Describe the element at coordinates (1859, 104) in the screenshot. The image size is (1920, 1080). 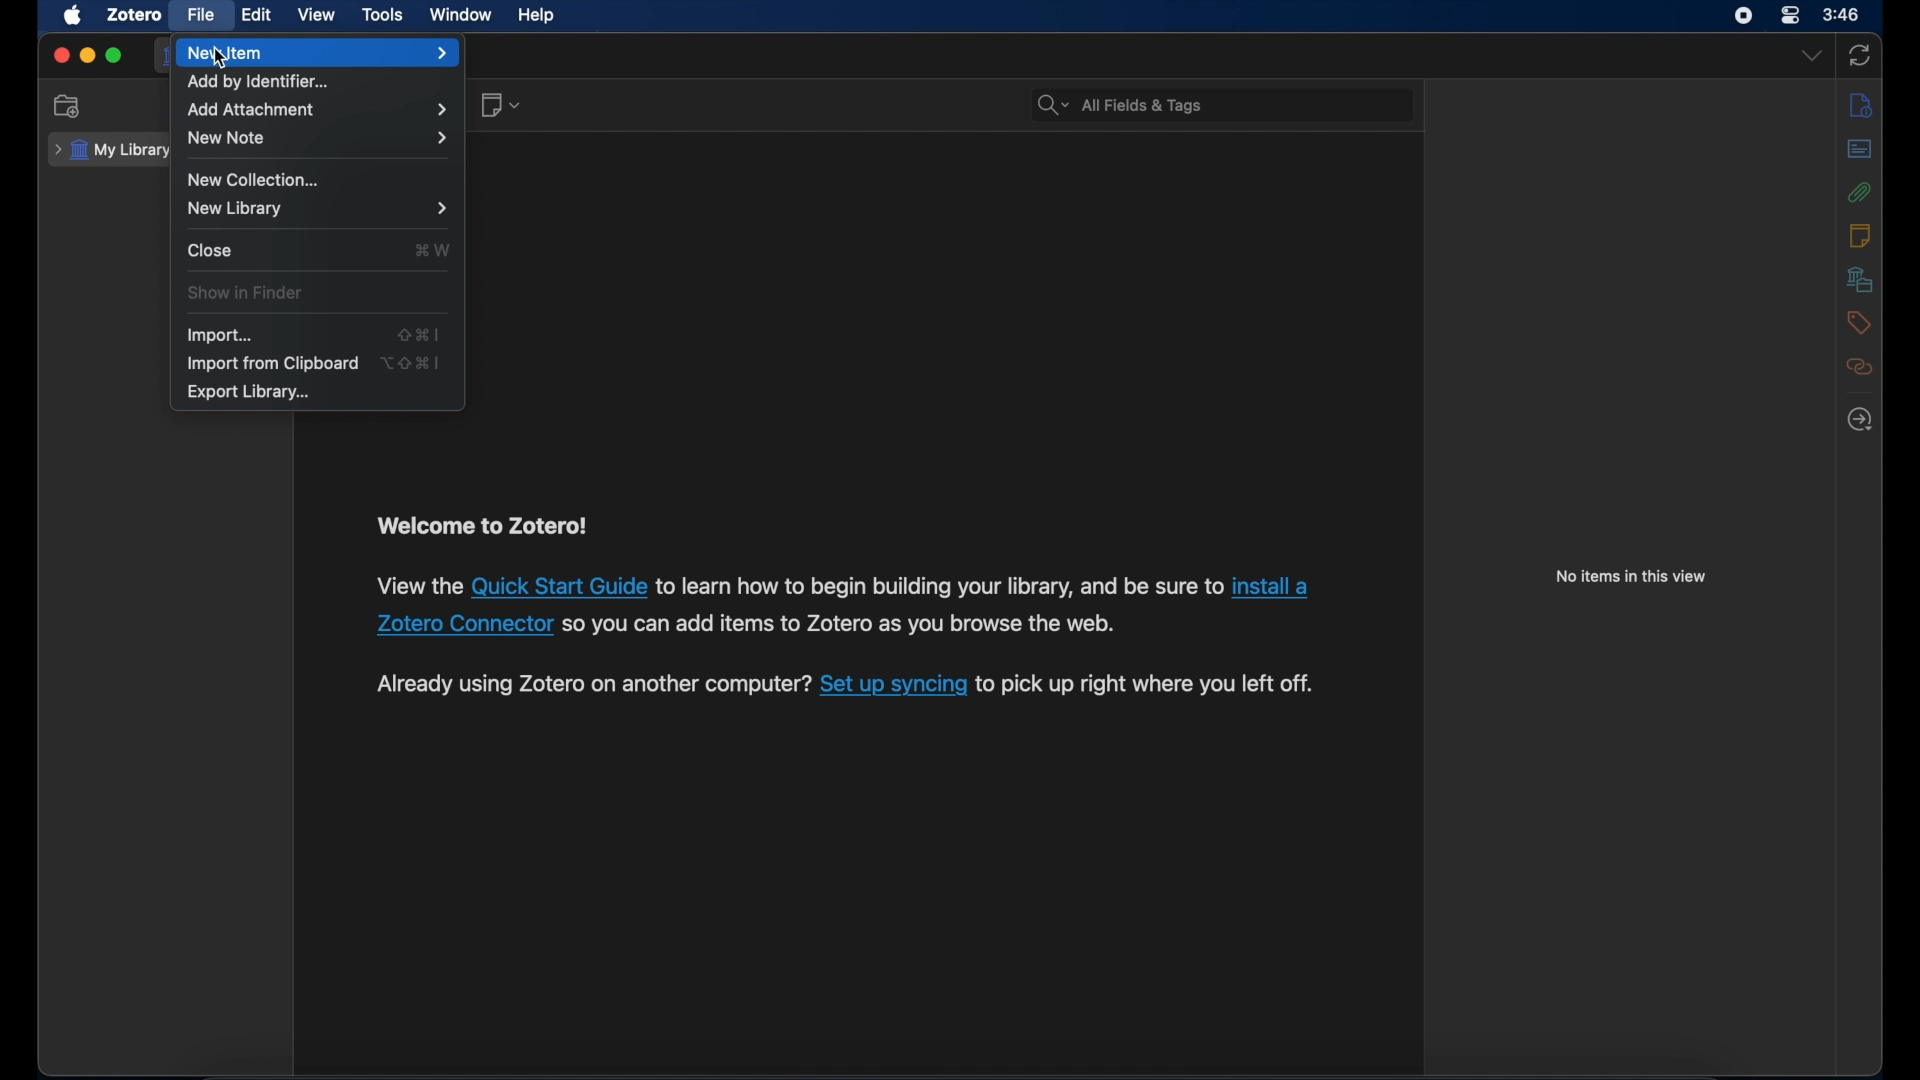
I see `info` at that location.